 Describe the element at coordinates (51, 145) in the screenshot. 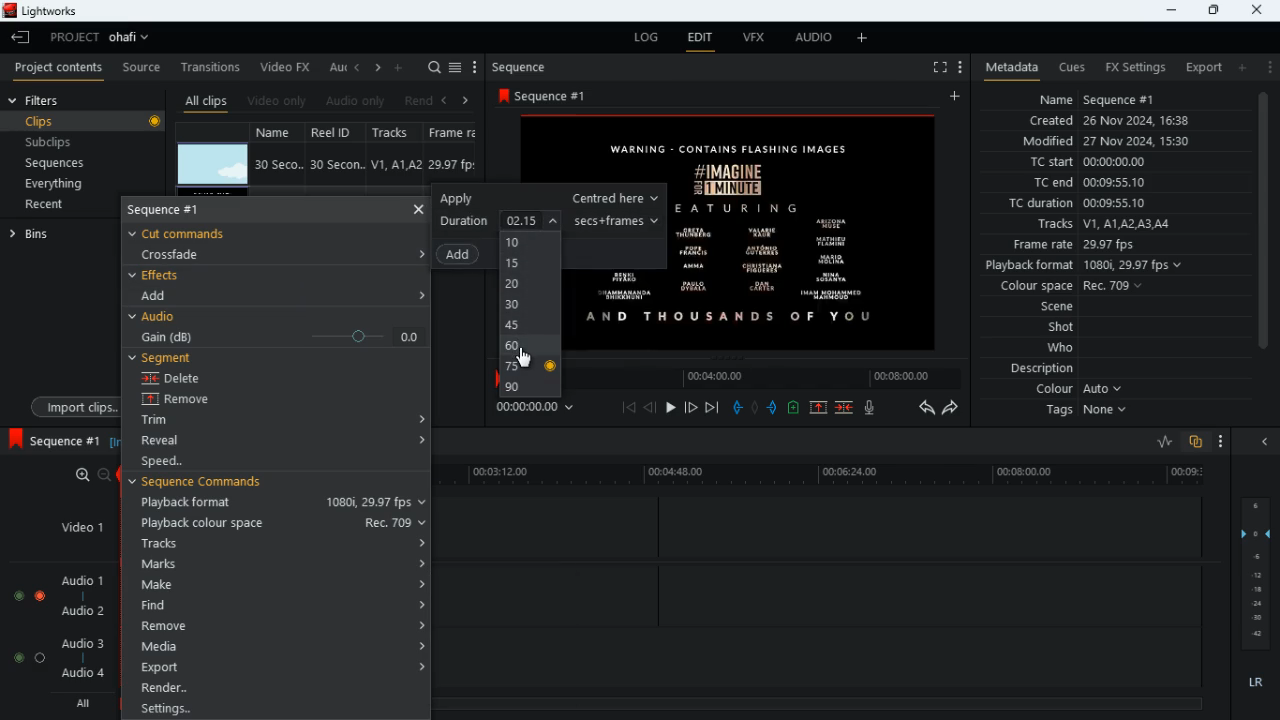

I see `subclips` at that location.